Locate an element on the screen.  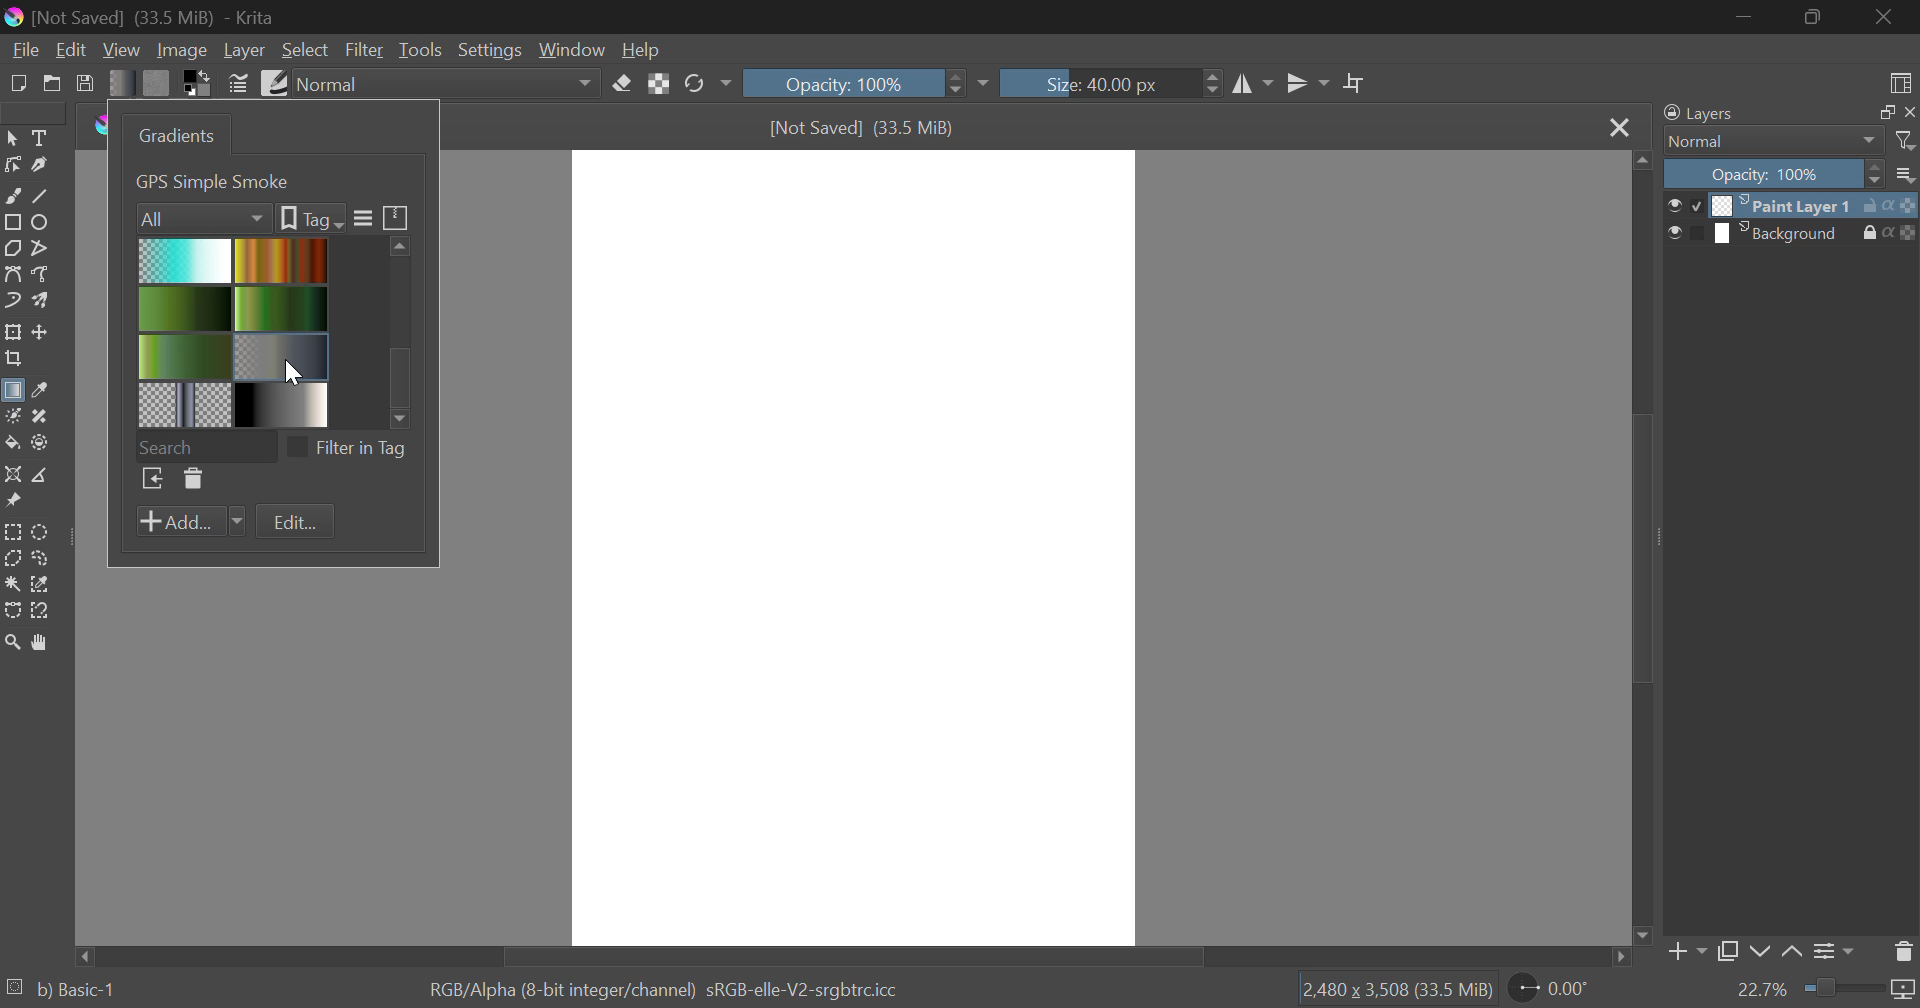
12,480 x 3,508 (33.5 MiB) is located at coordinates (1395, 989).